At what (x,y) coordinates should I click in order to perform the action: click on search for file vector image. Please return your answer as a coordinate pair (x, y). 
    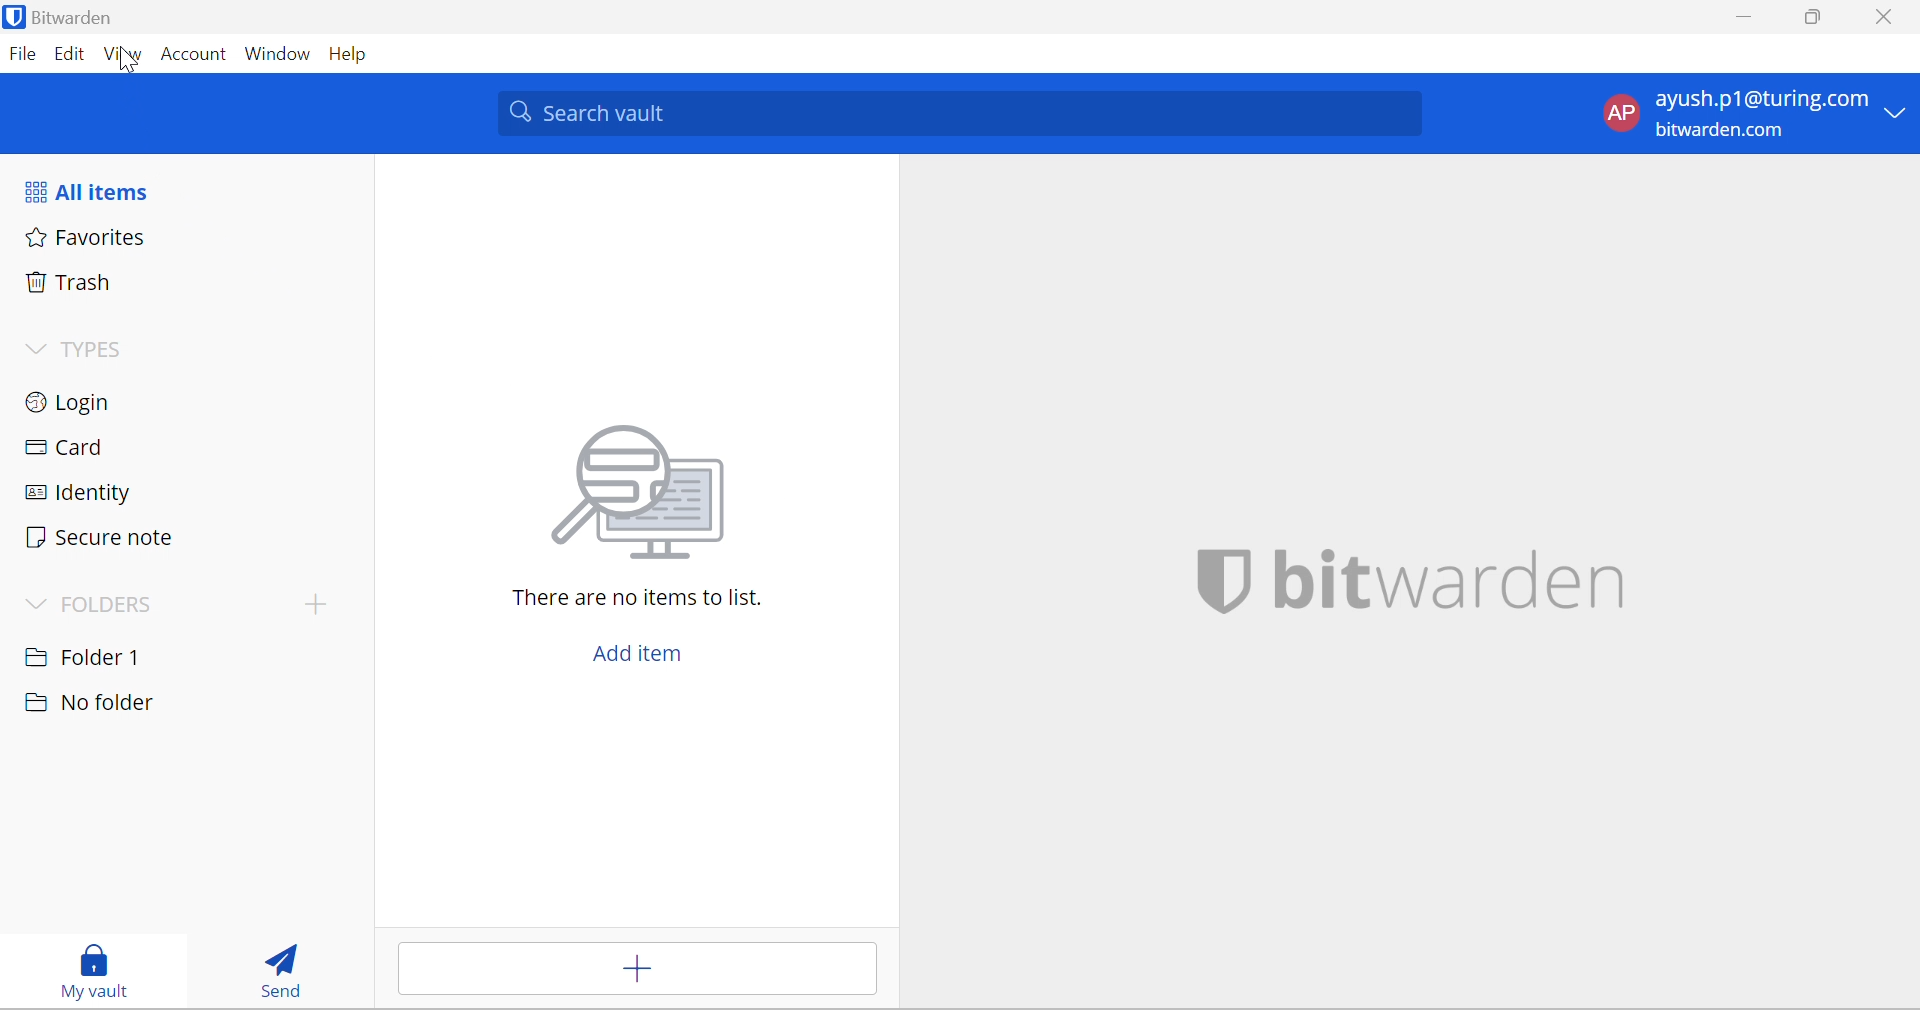
    Looking at the image, I should click on (633, 493).